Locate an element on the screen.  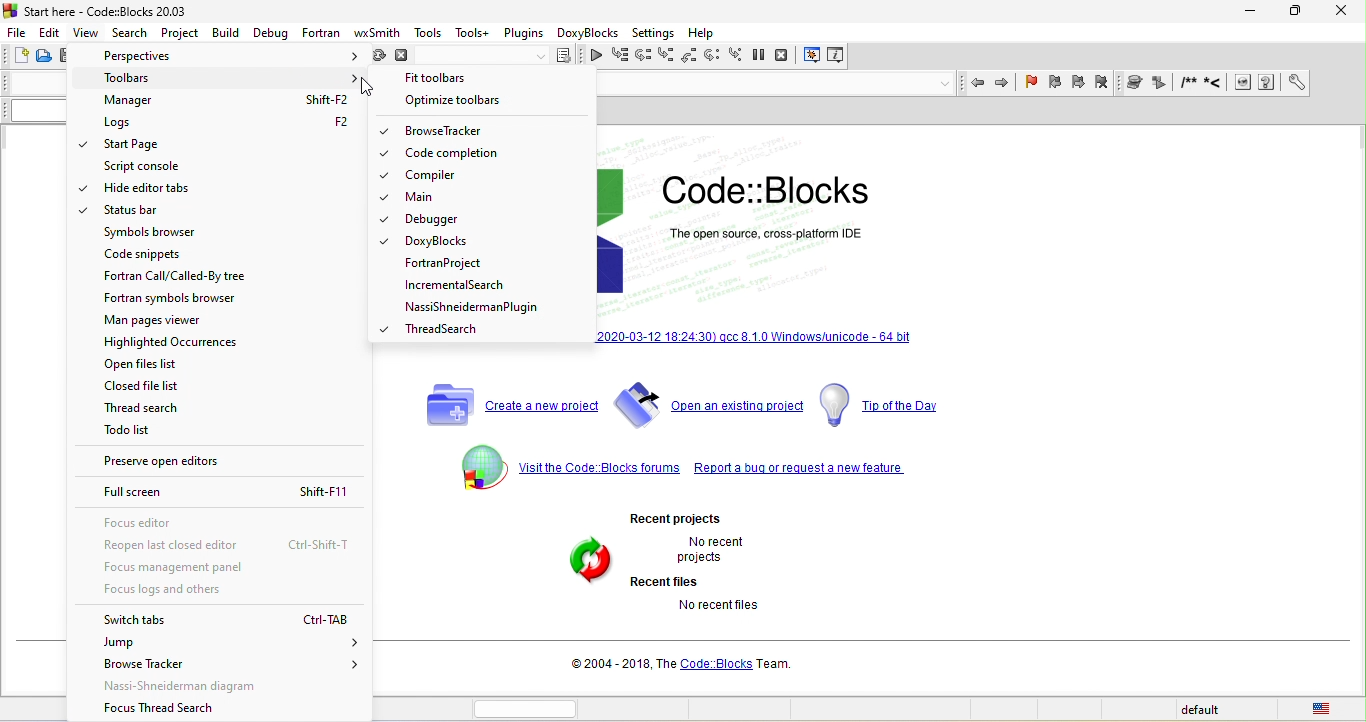
focus management panel is located at coordinates (175, 571).